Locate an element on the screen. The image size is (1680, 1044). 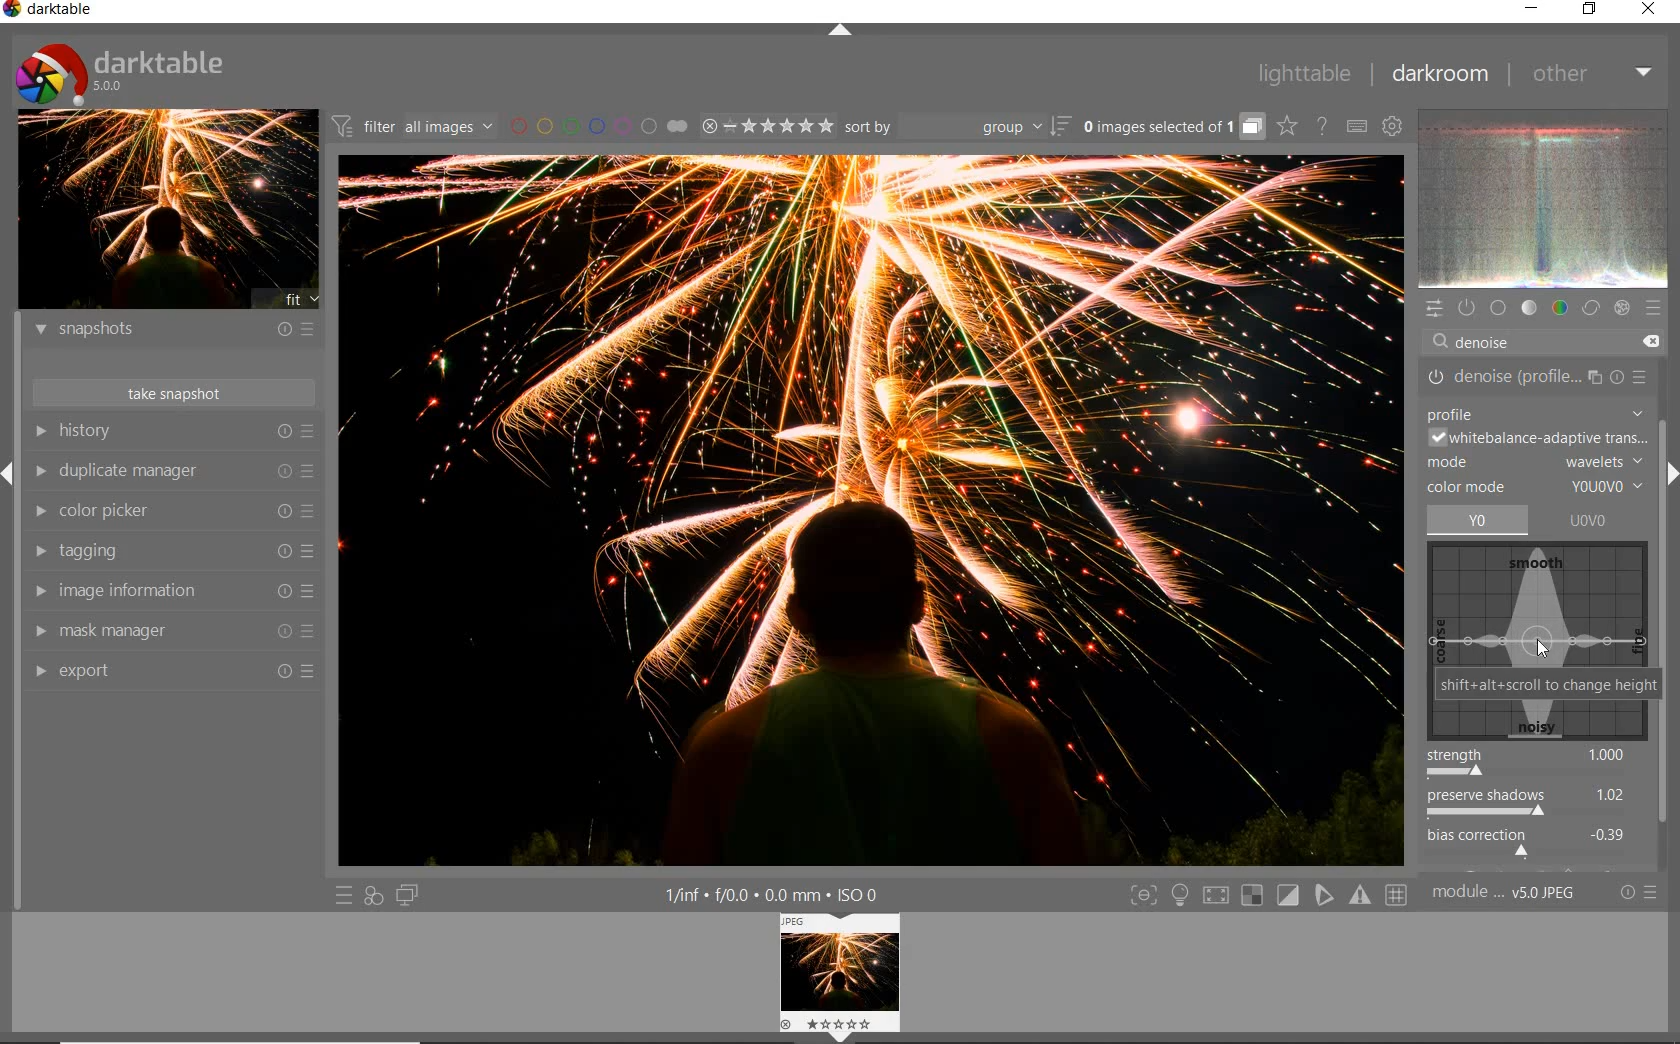
yo is located at coordinates (1479, 520).